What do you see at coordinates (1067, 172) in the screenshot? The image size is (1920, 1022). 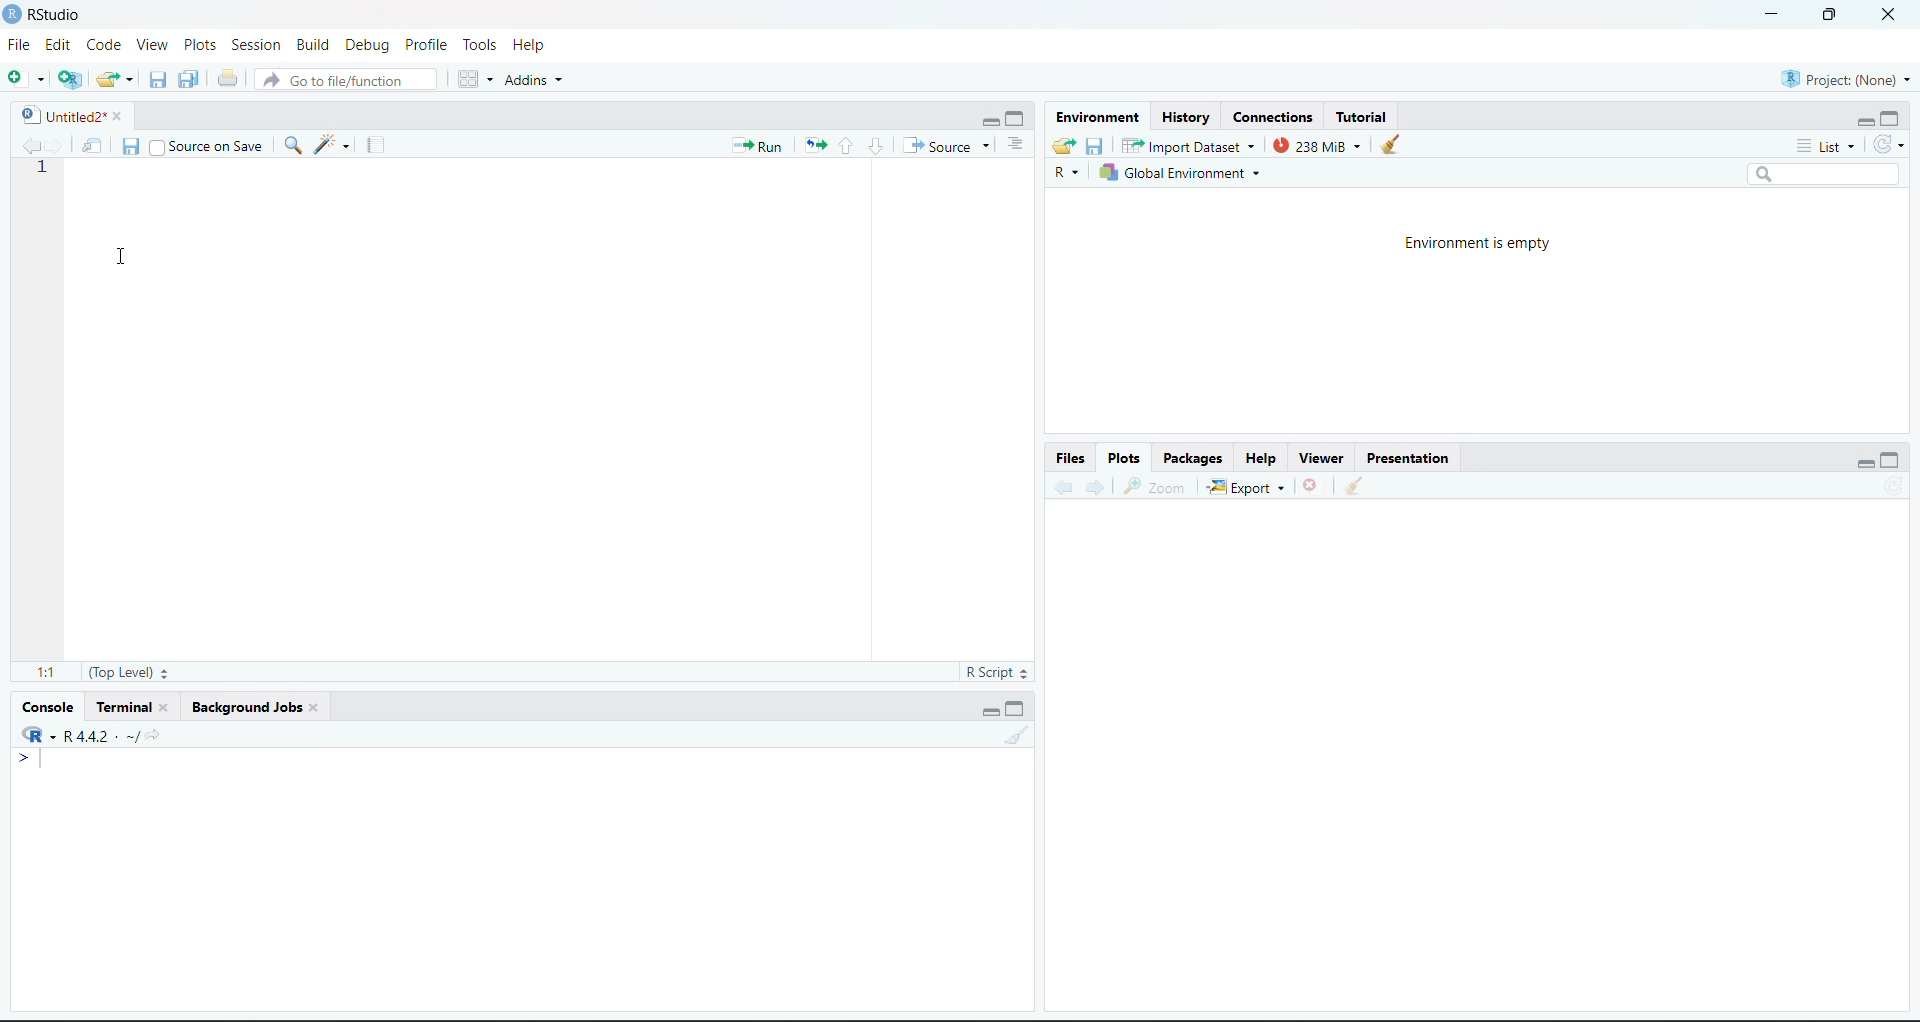 I see `R` at bounding box center [1067, 172].